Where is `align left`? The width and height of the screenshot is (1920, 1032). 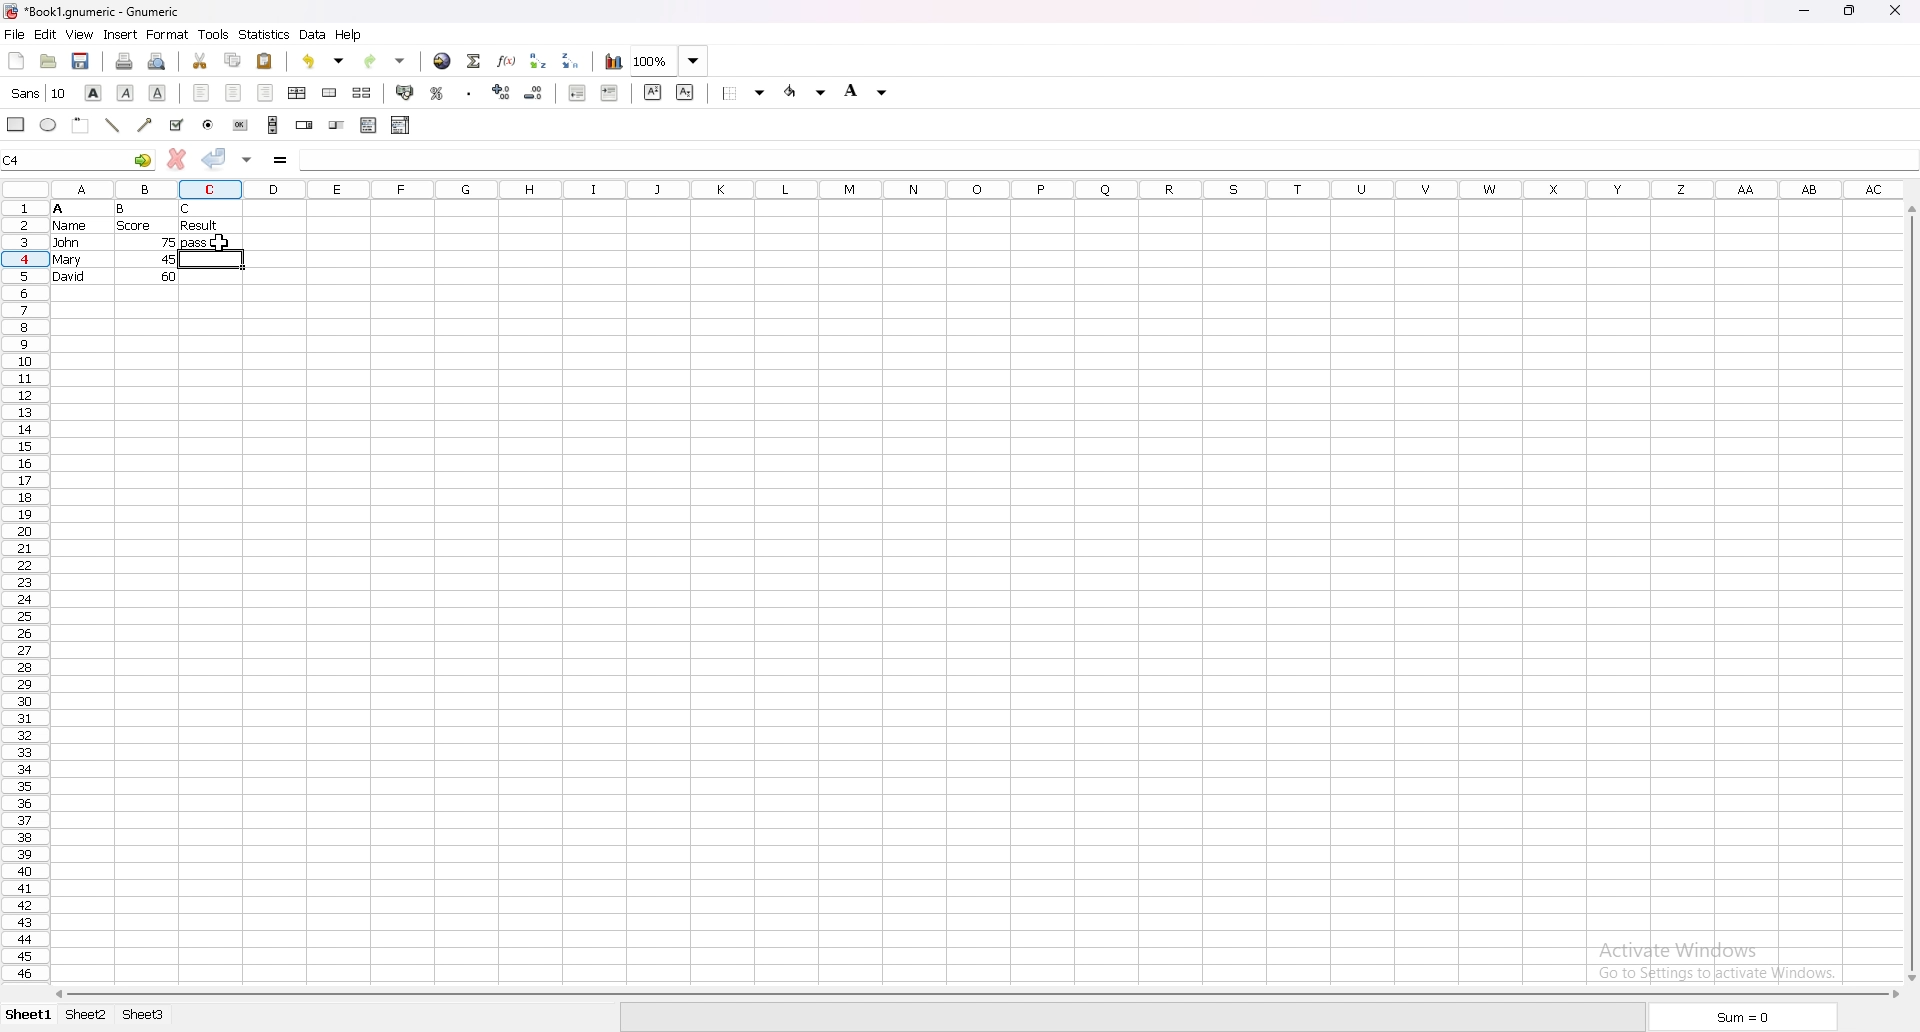
align left is located at coordinates (201, 93).